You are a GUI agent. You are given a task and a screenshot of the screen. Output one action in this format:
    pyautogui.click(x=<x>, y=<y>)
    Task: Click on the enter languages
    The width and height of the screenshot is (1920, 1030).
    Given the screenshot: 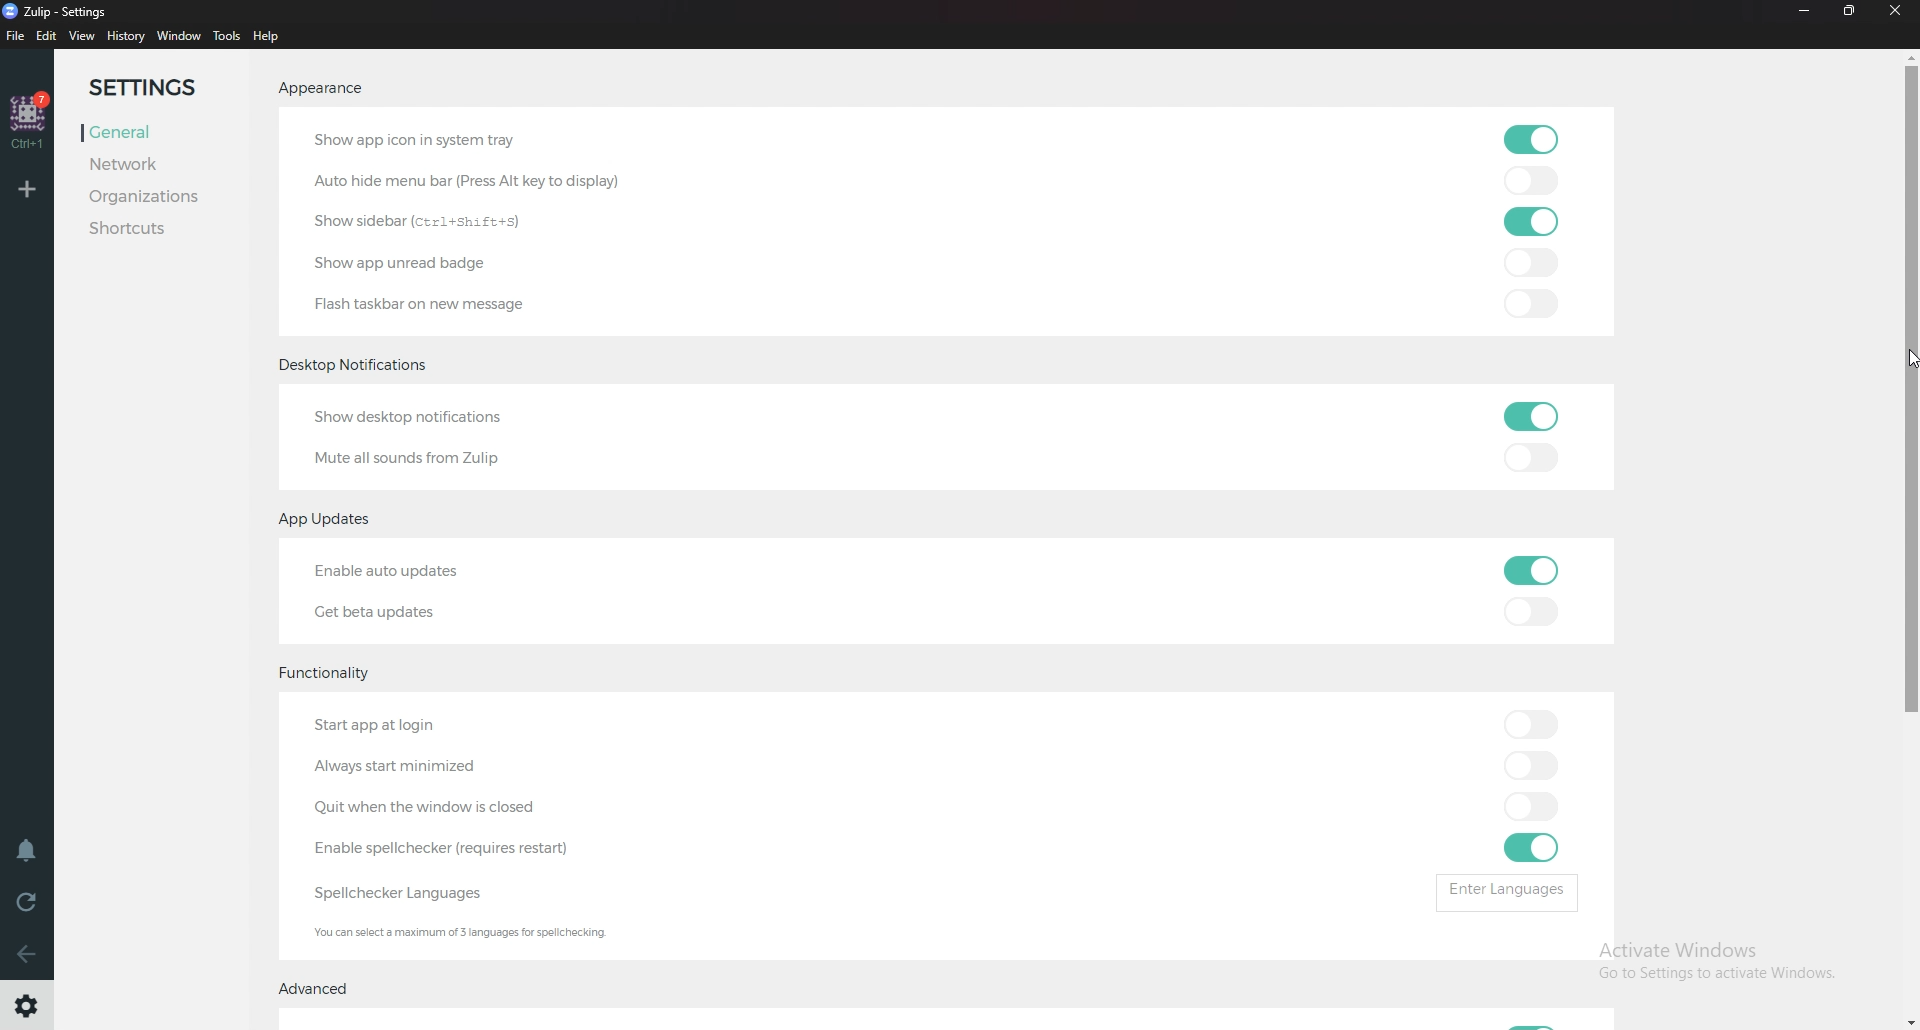 What is the action you would take?
    pyautogui.click(x=1507, y=894)
    